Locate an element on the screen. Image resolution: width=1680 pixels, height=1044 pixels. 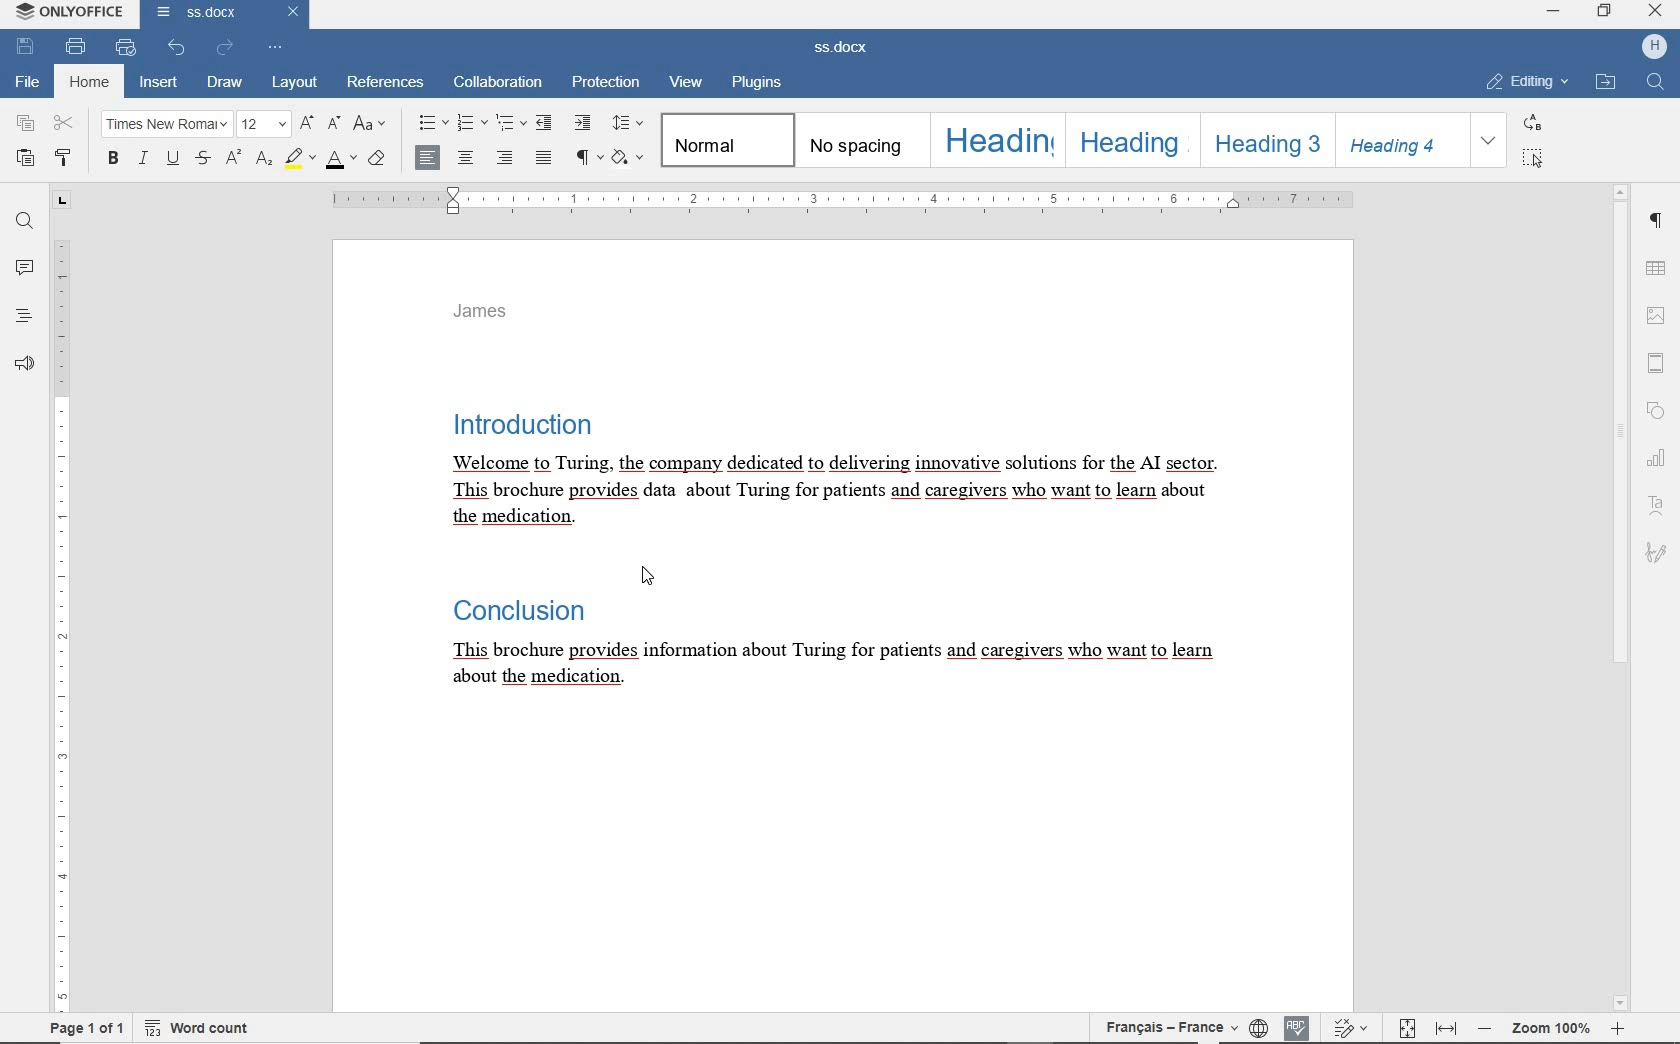
FONT COLOR is located at coordinates (340, 162).